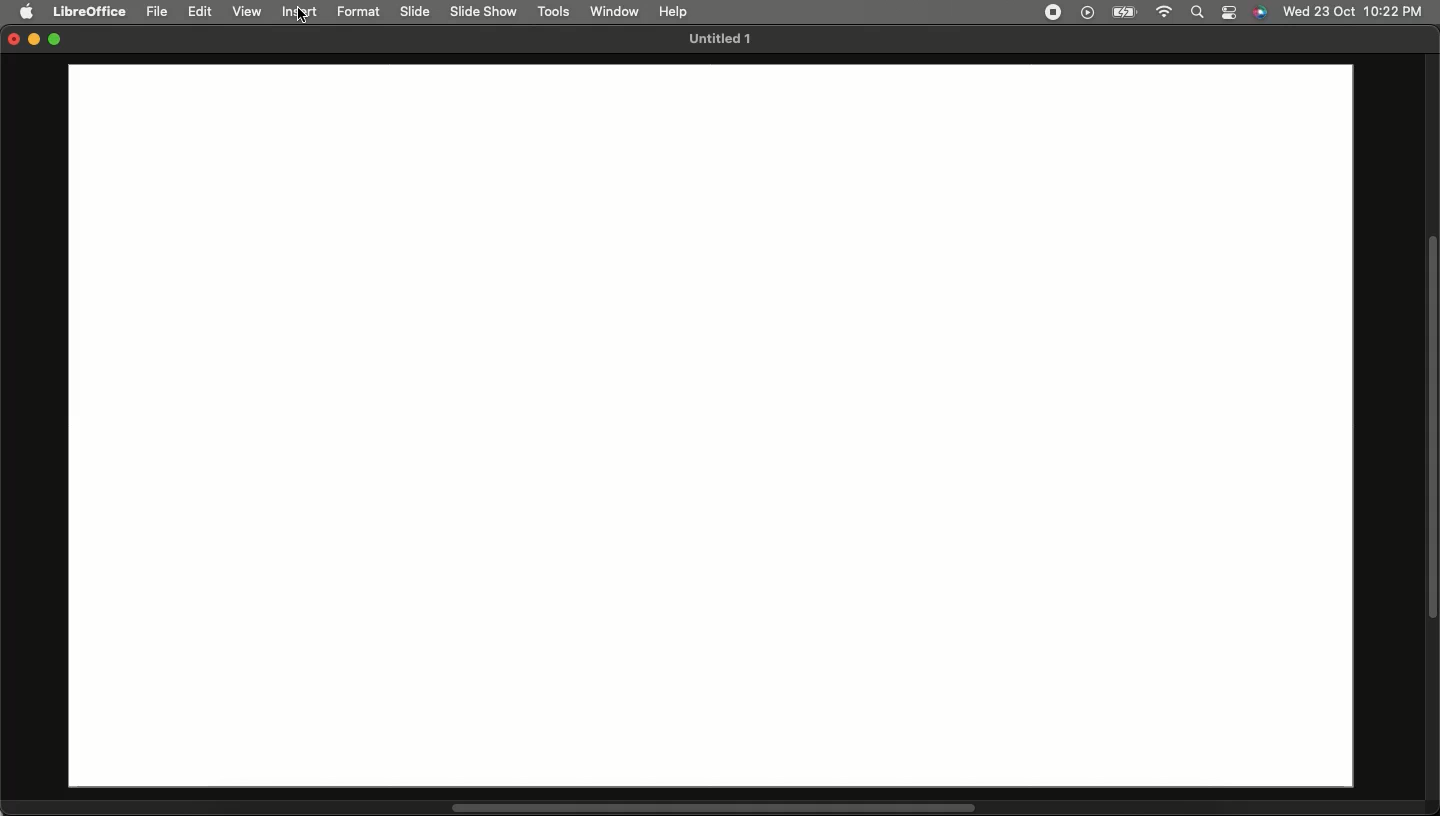 This screenshot has height=816, width=1440. What do you see at coordinates (483, 11) in the screenshot?
I see `Slide show` at bounding box center [483, 11].